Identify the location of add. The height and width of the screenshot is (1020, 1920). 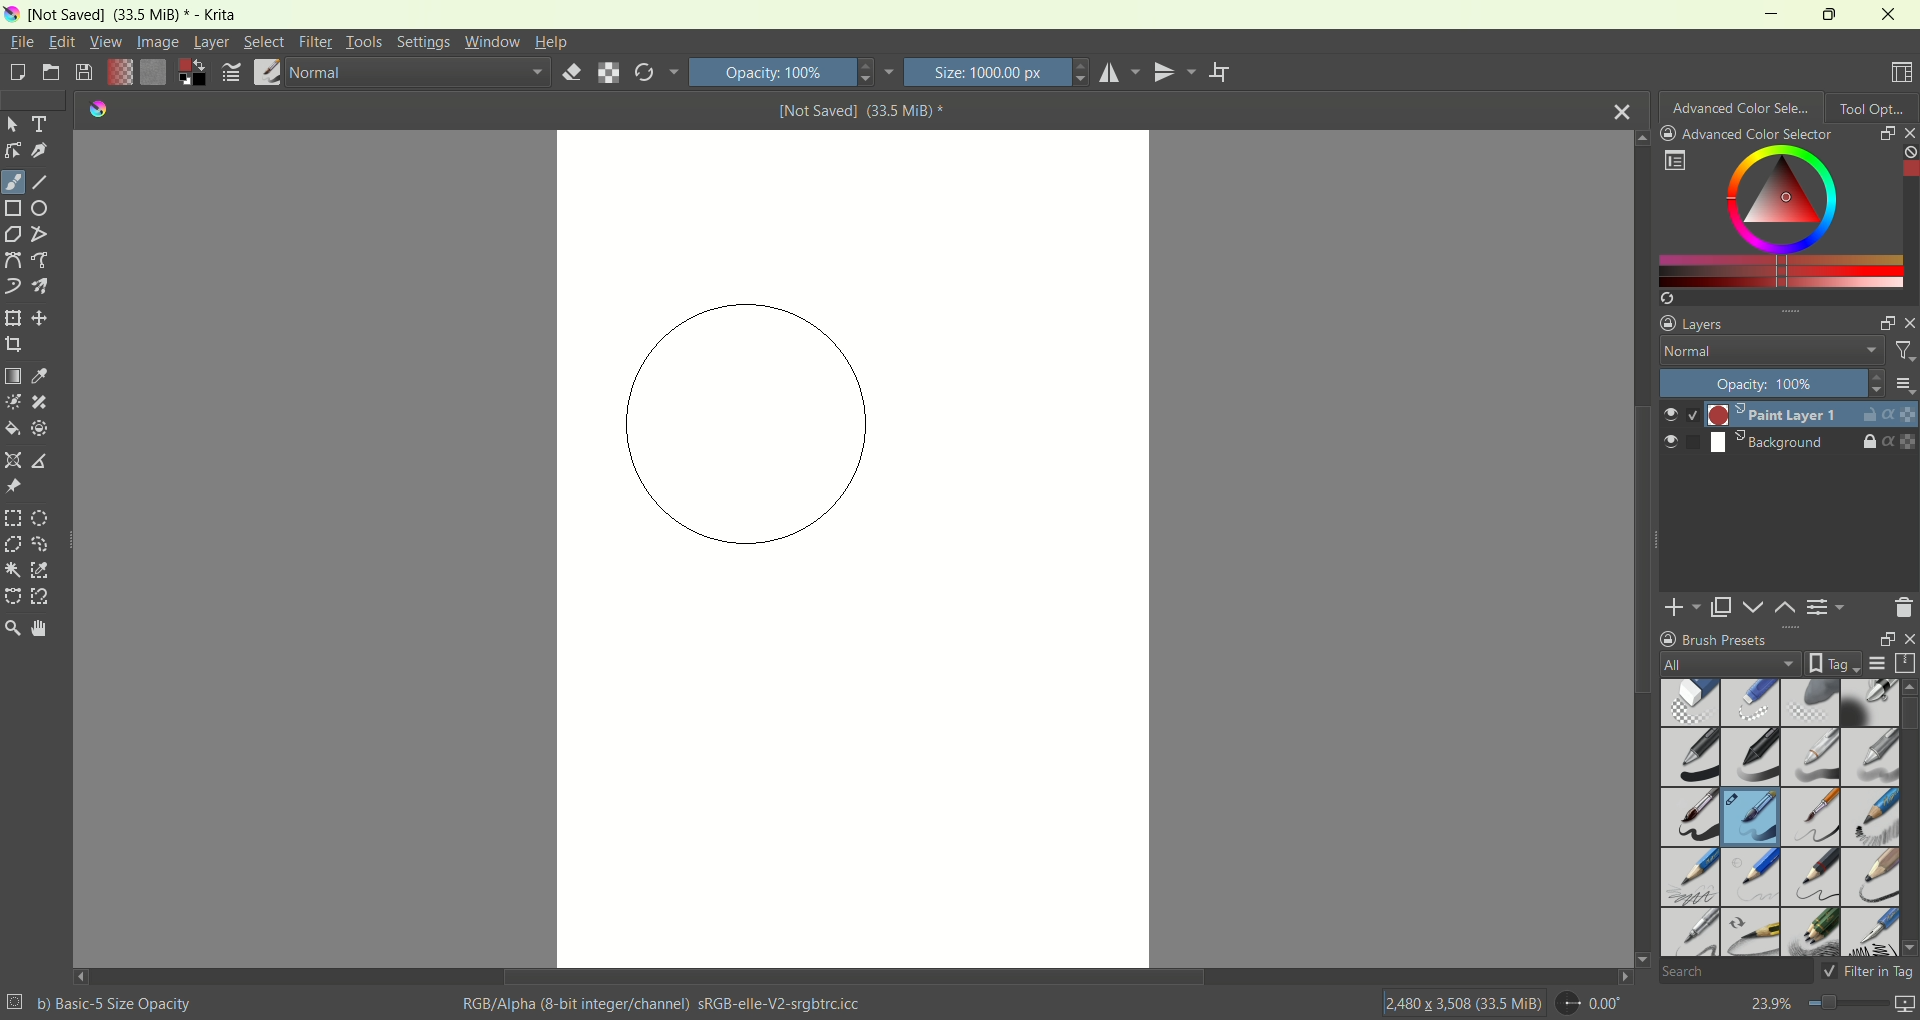
(1683, 606).